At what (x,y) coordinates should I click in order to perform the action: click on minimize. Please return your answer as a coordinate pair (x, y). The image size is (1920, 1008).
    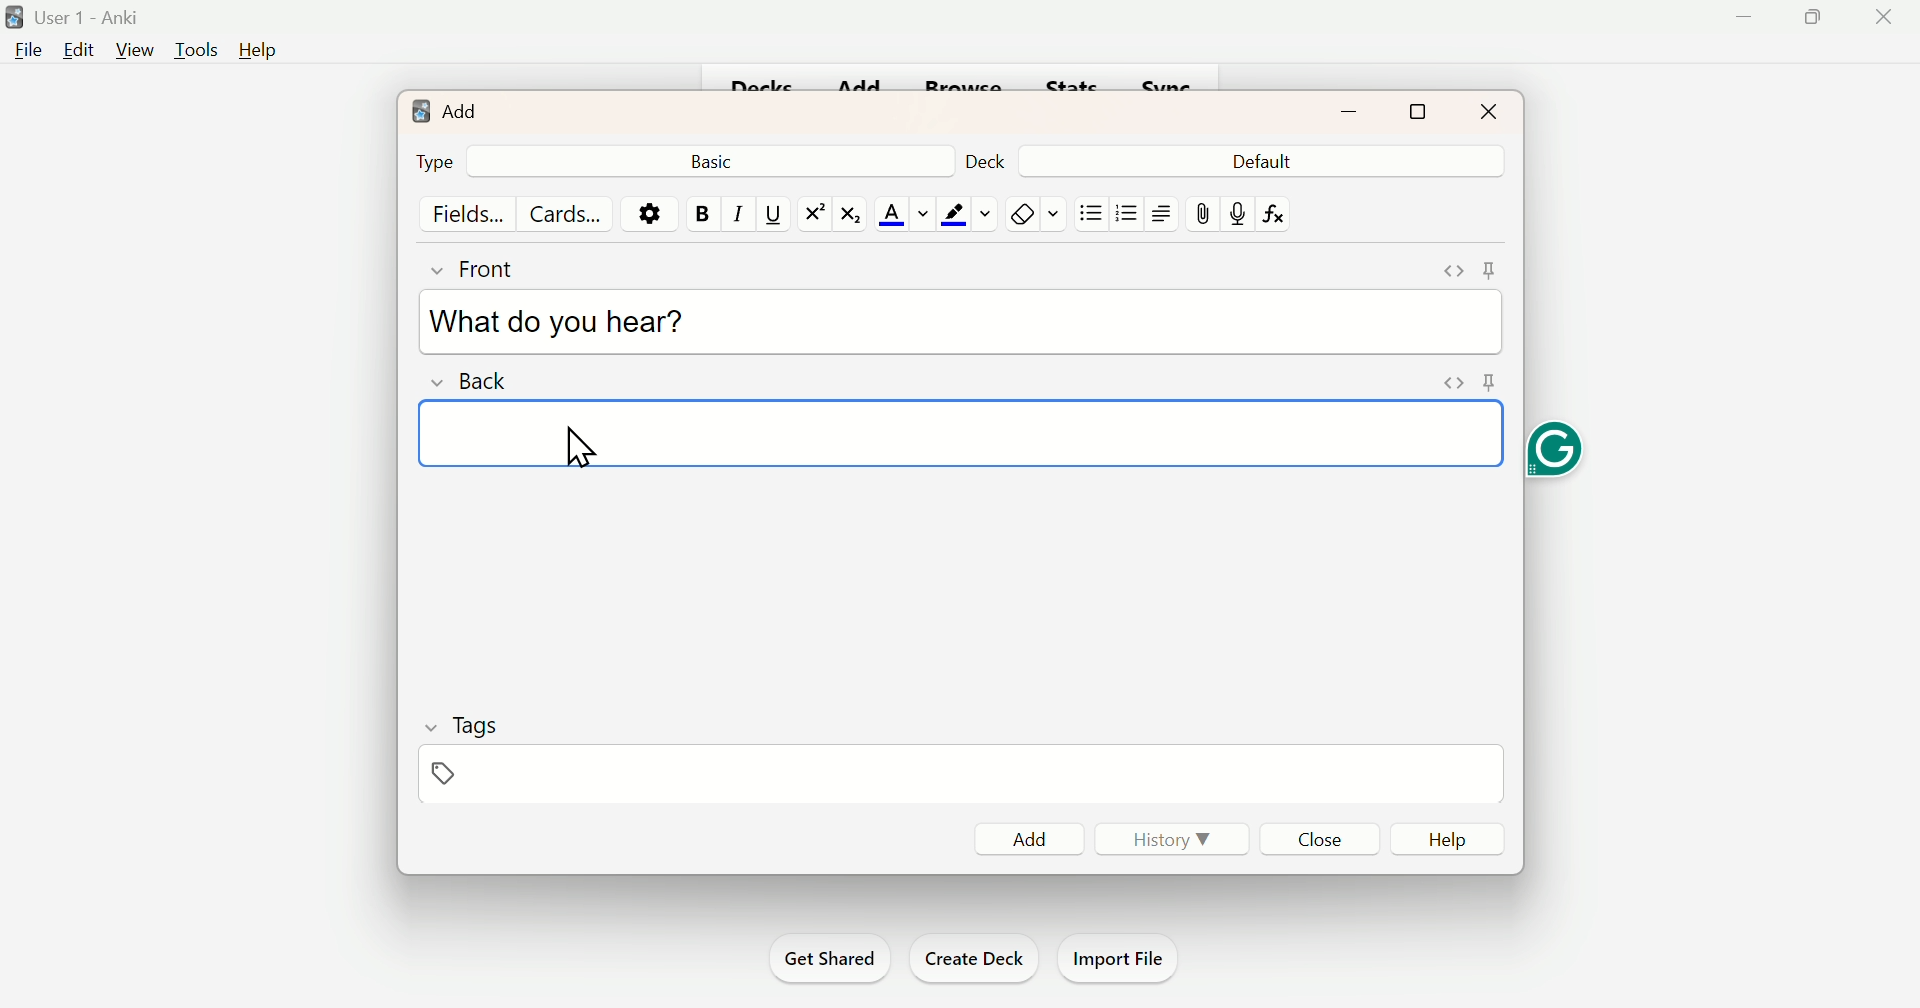
    Looking at the image, I should click on (1348, 112).